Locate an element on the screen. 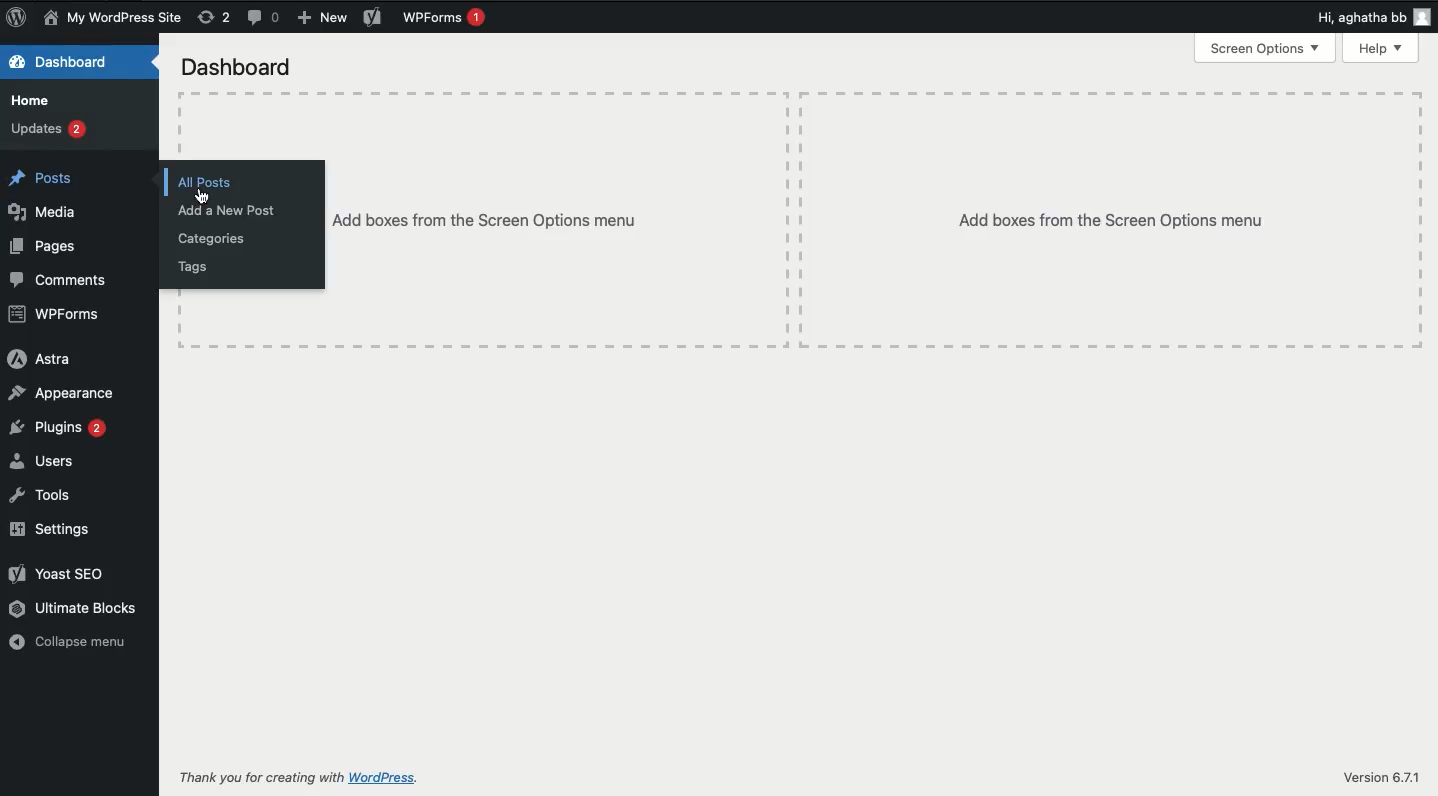  Categories is located at coordinates (217, 239).